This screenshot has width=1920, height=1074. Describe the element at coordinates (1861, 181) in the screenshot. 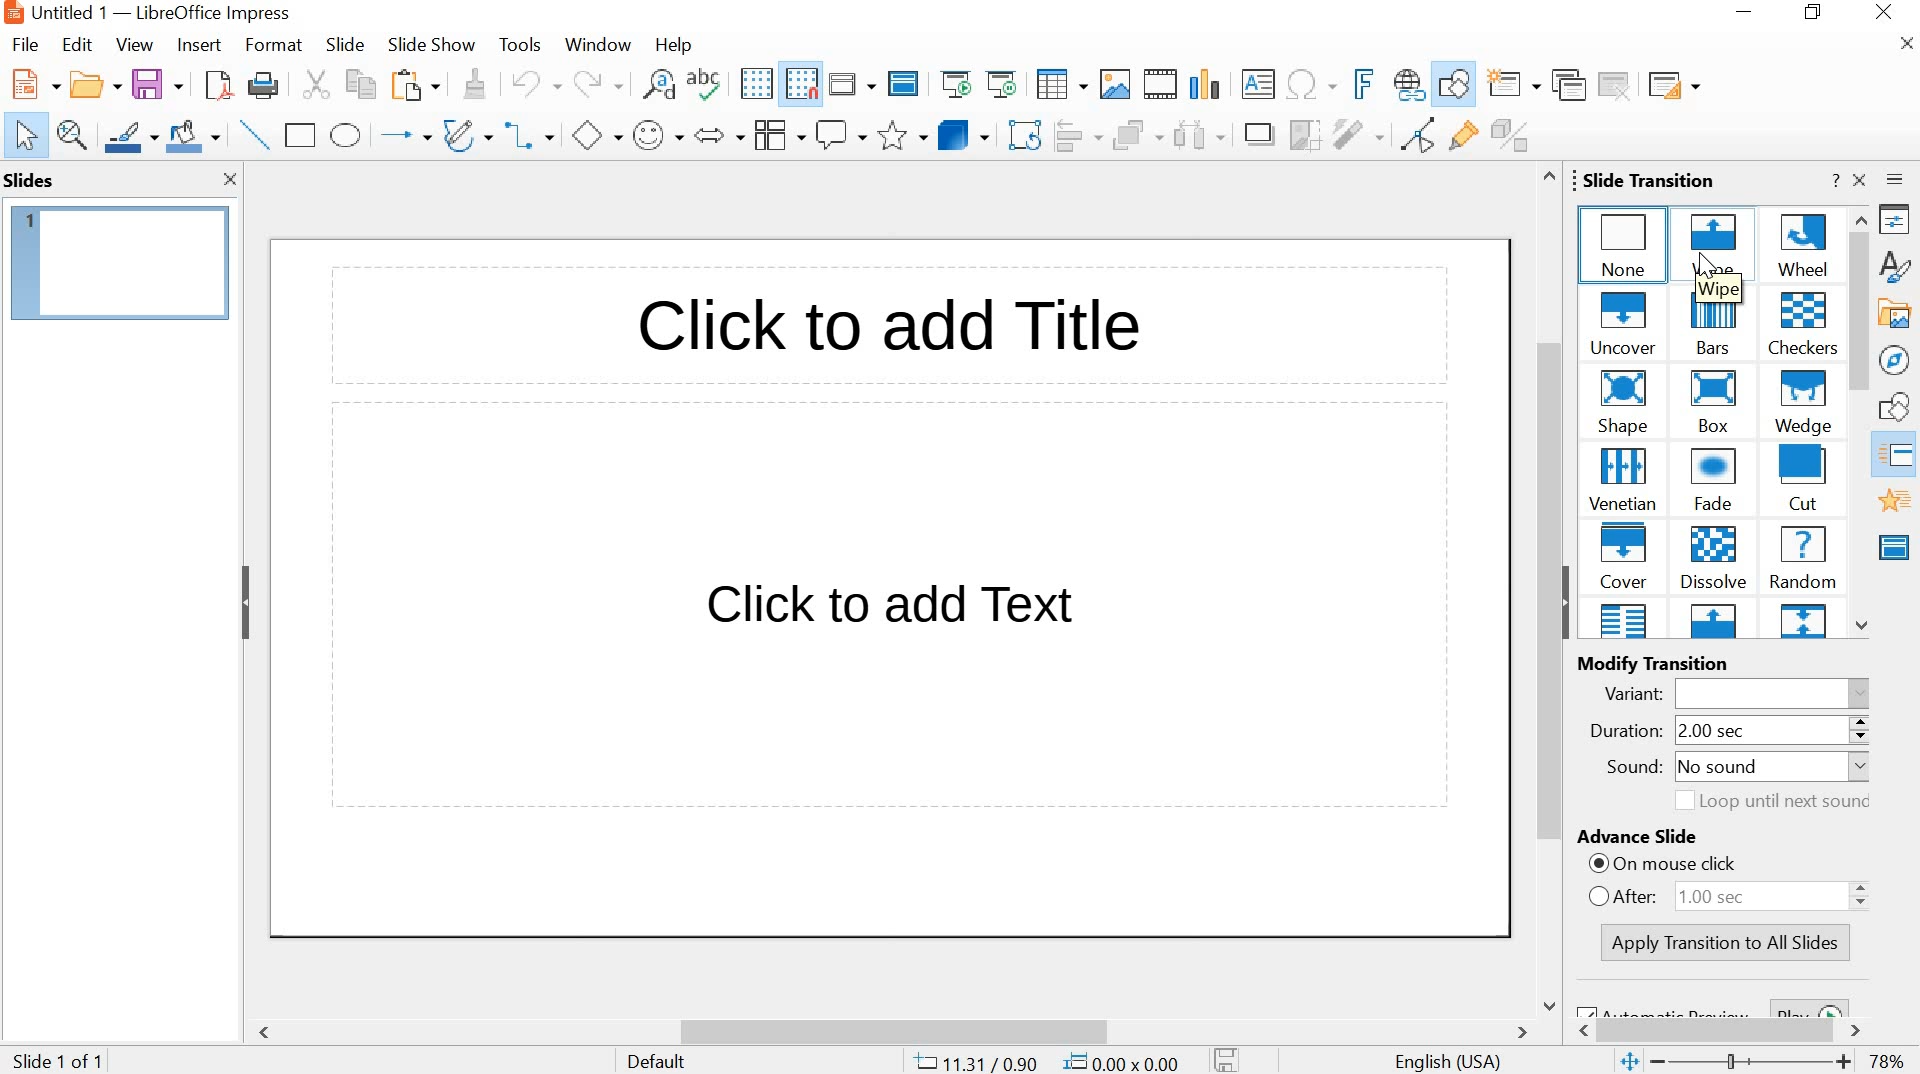

I see `close sidebar deck` at that location.